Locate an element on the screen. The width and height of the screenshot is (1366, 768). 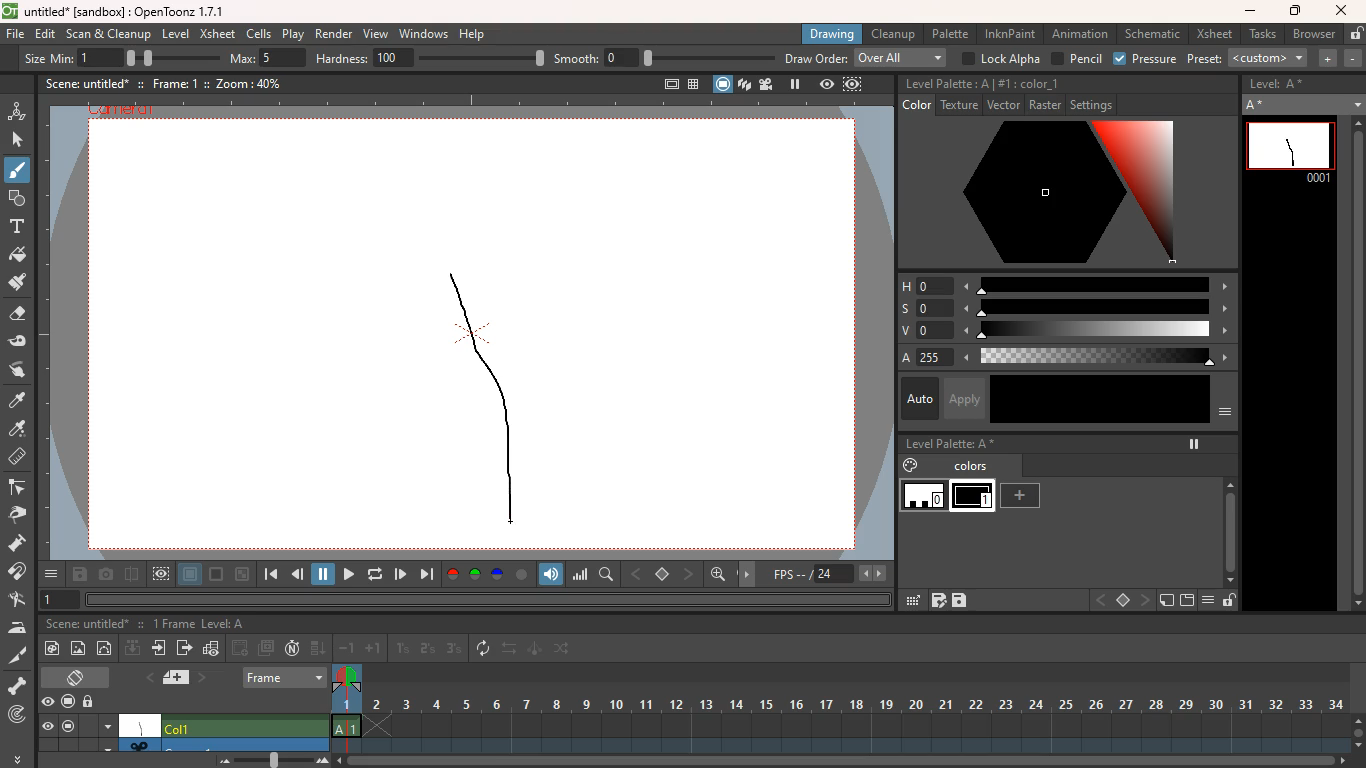
frames is located at coordinates (855, 707).